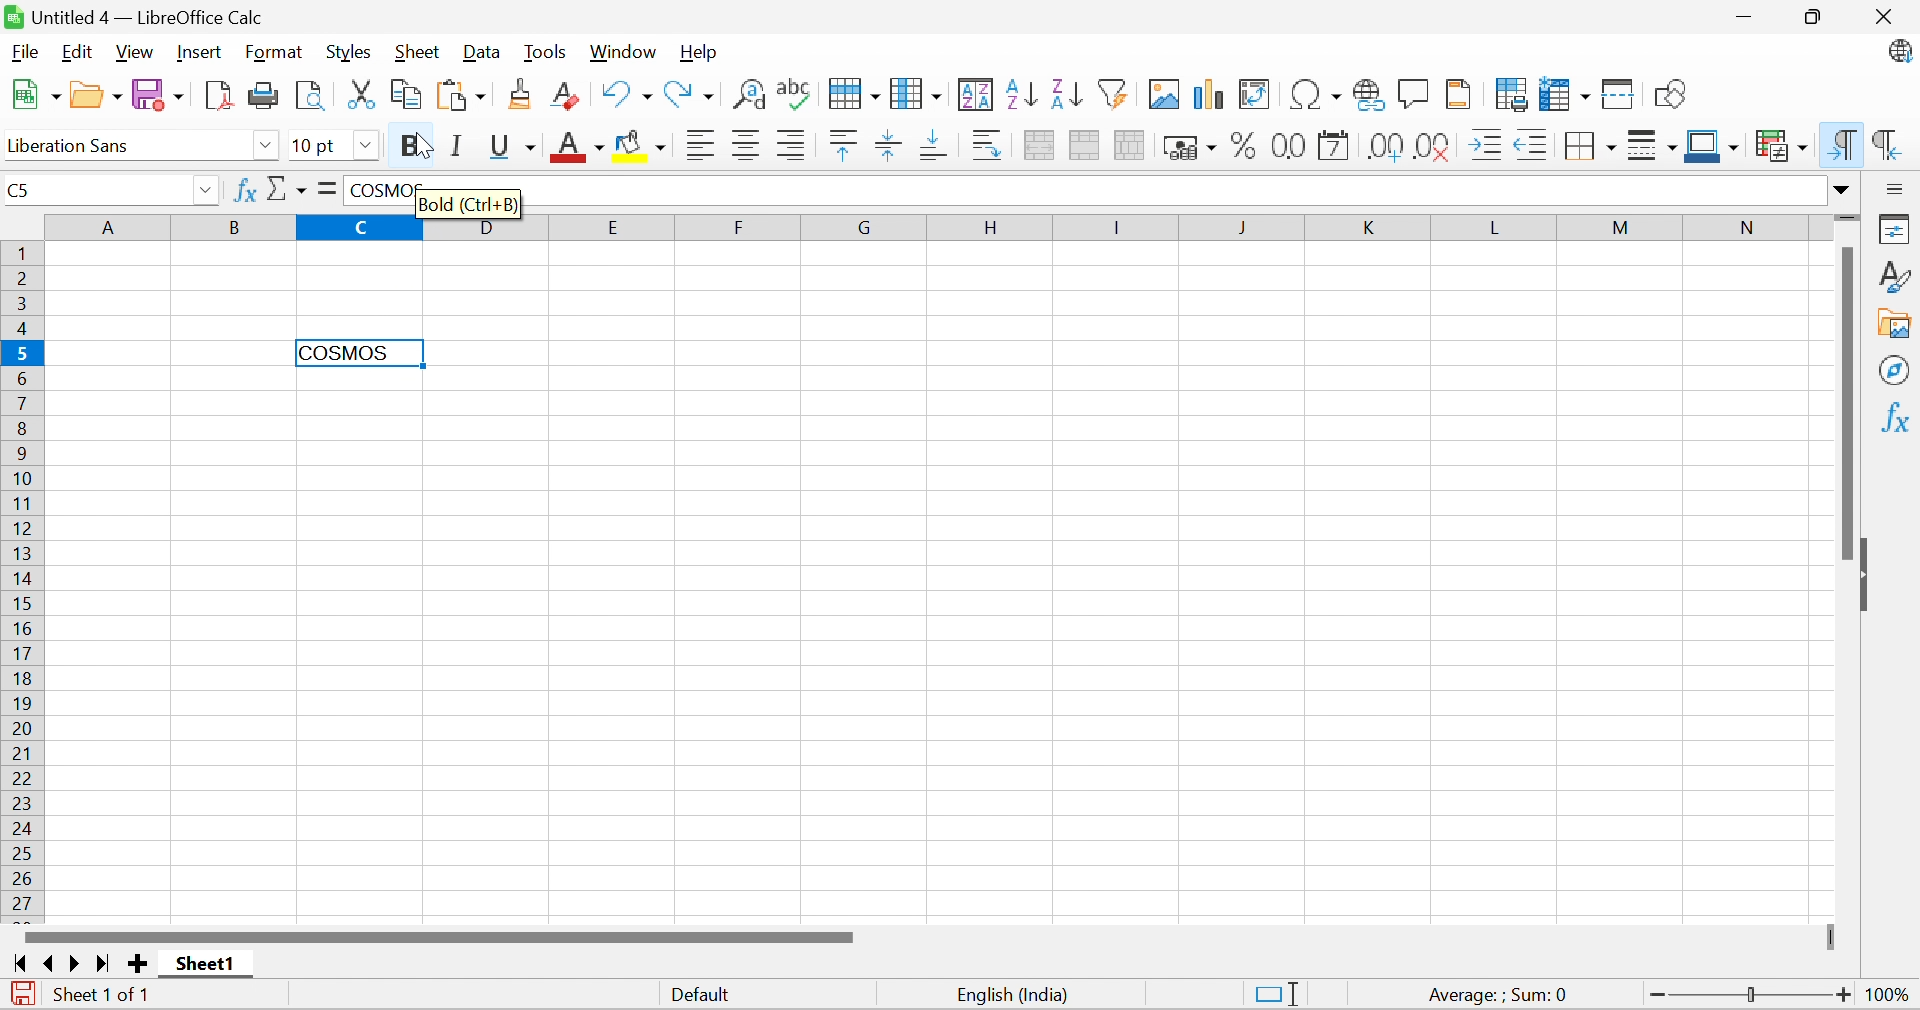  What do you see at coordinates (1084, 146) in the screenshot?
I see `Merge Cells` at bounding box center [1084, 146].